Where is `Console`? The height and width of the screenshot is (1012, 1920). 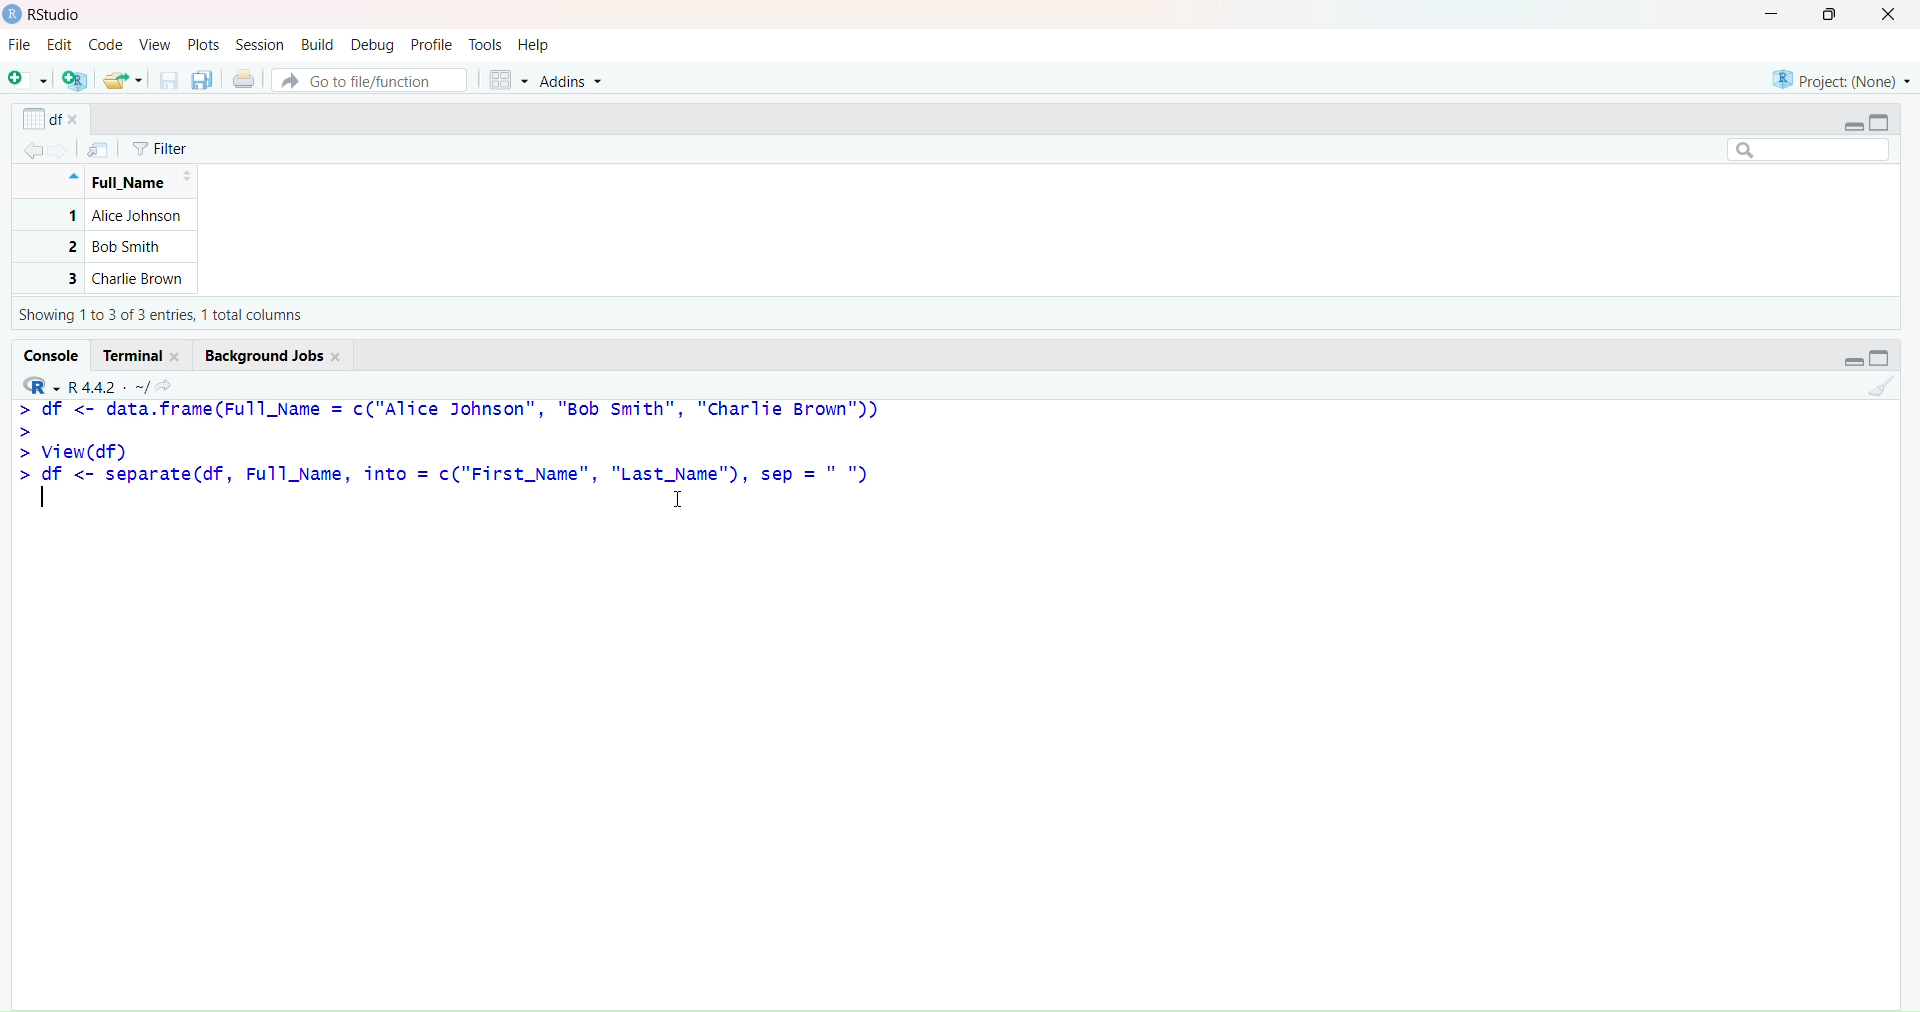 Console is located at coordinates (54, 354).